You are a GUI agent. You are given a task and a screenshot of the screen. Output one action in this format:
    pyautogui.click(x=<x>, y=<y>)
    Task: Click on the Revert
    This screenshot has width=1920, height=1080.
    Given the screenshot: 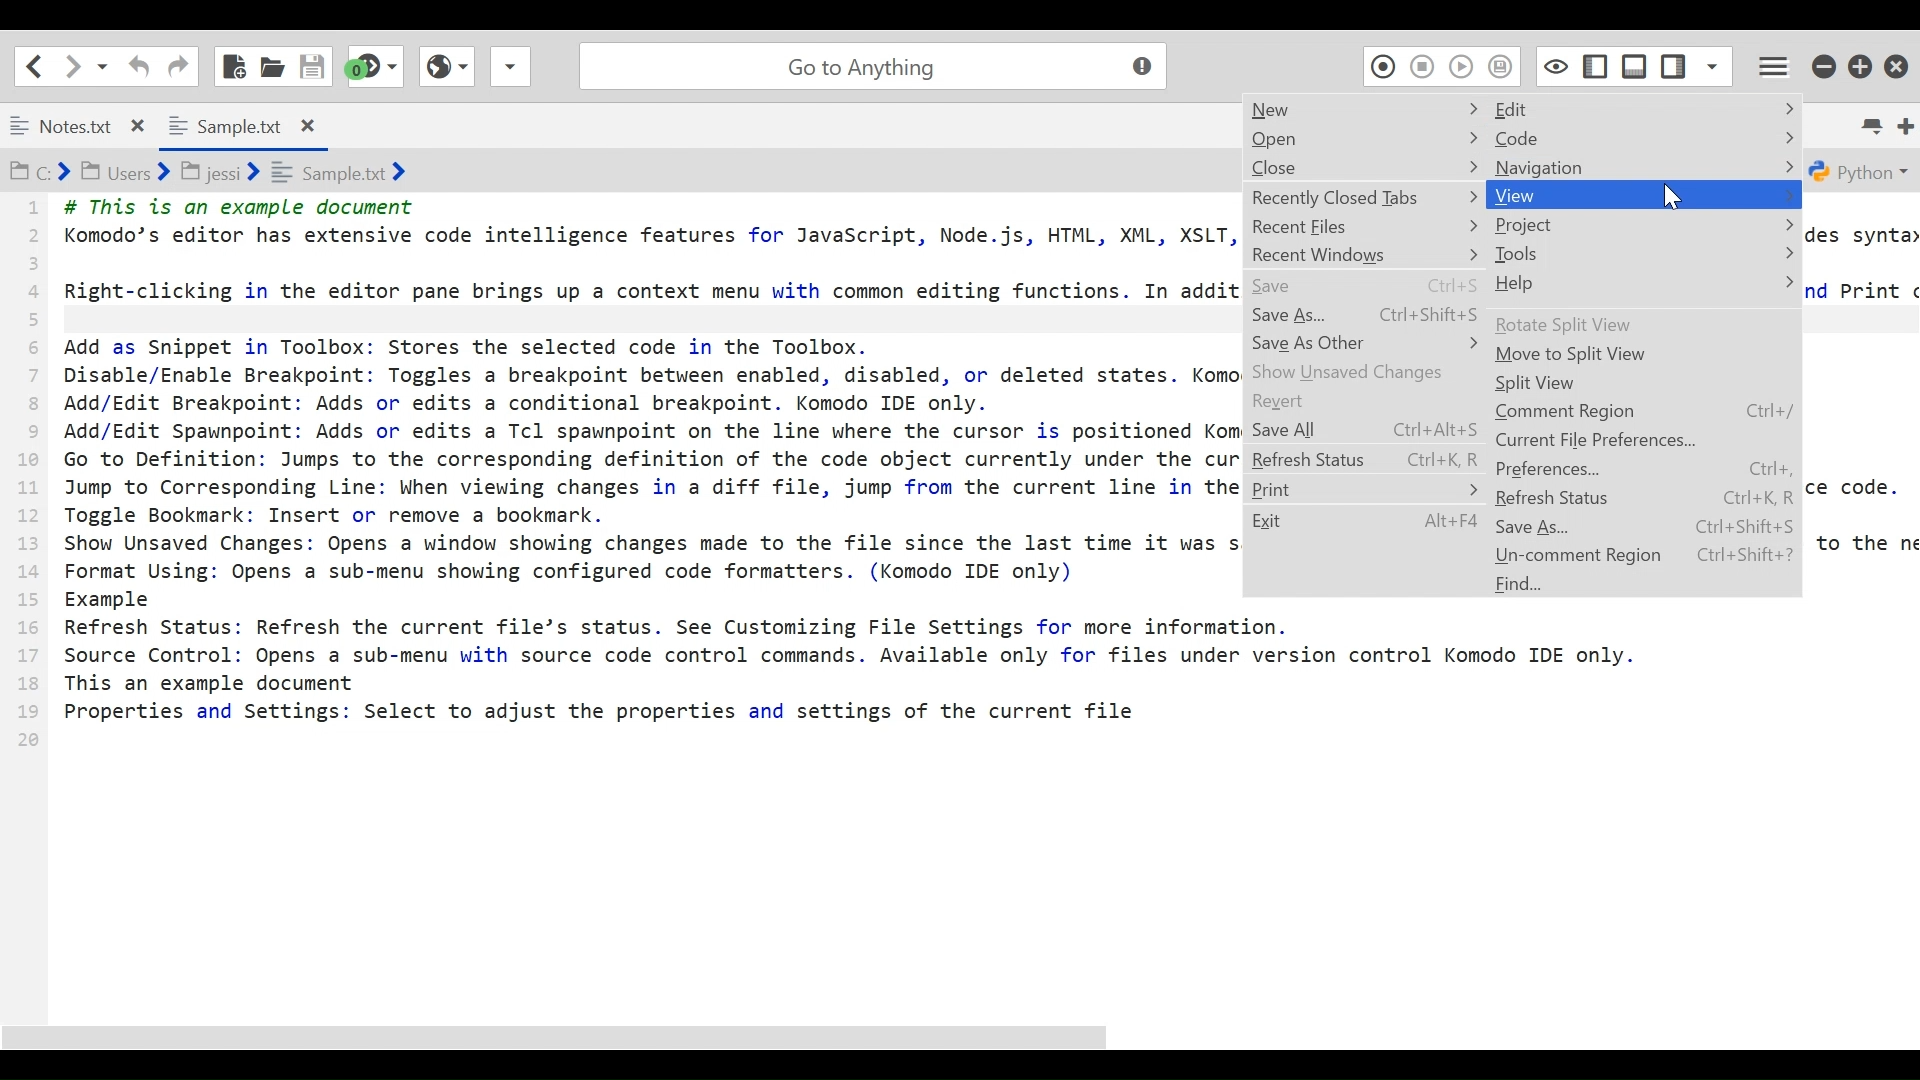 What is the action you would take?
    pyautogui.click(x=1367, y=401)
    